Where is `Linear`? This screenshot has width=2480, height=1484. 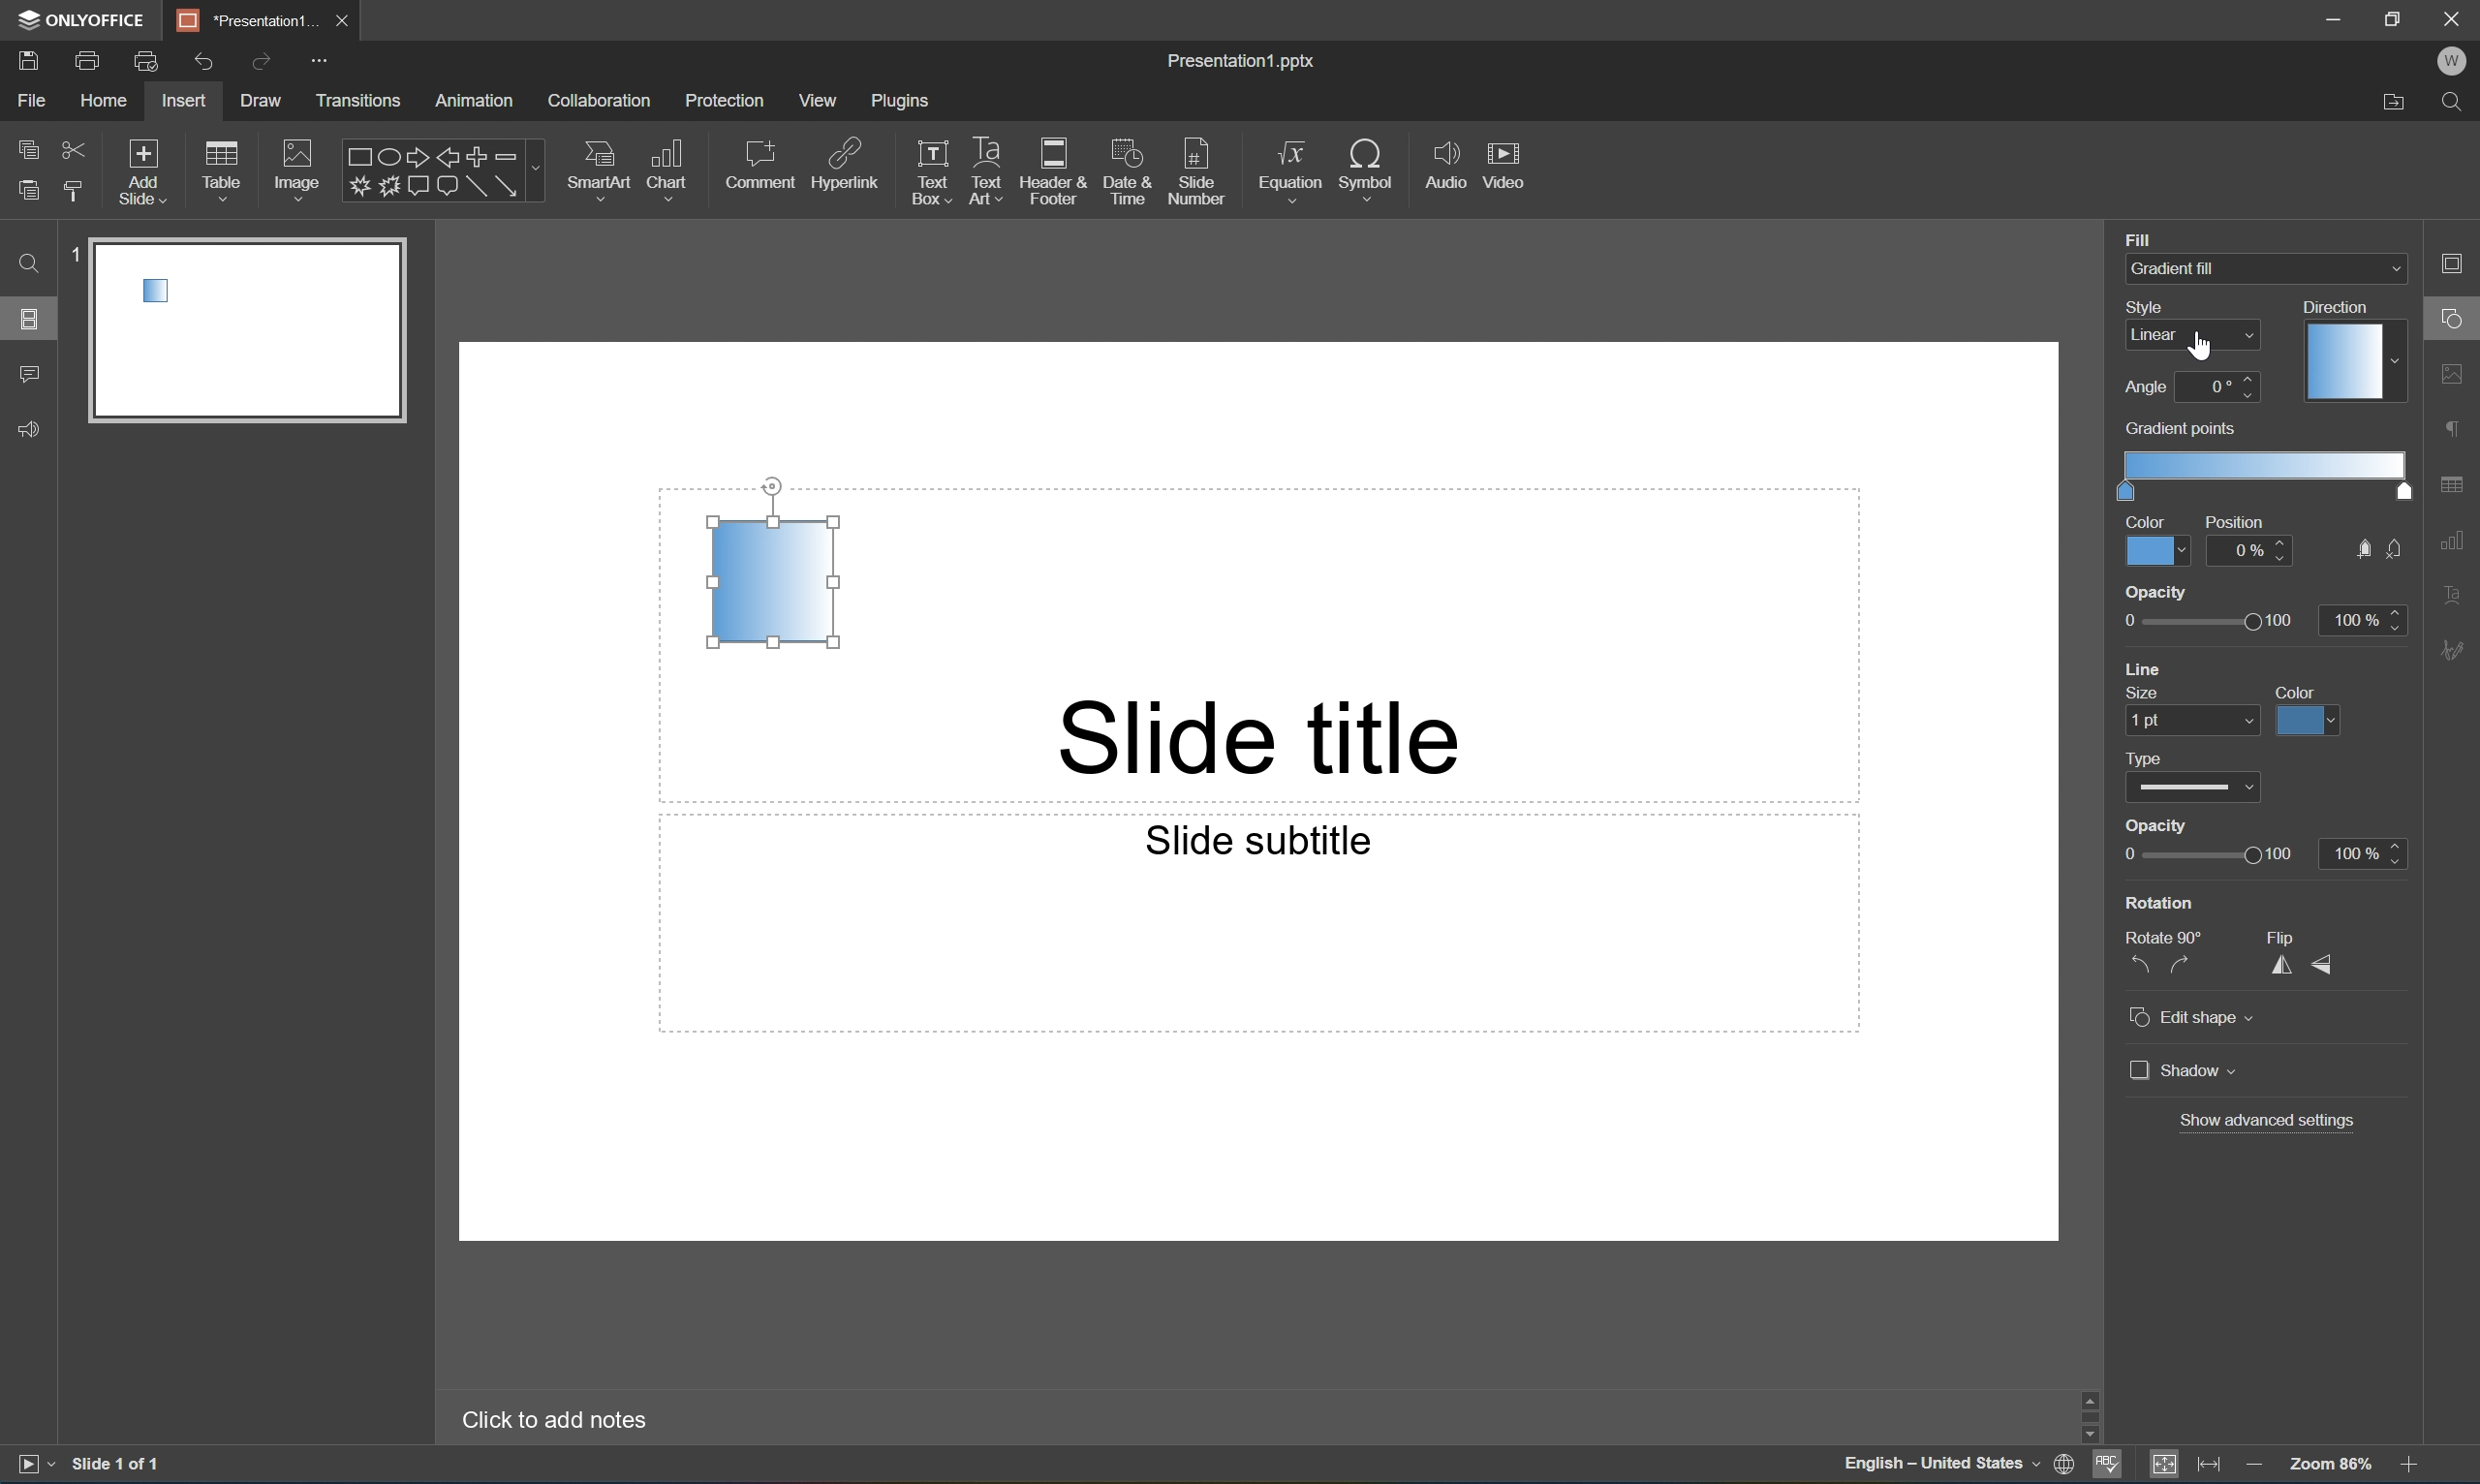
Linear is located at coordinates (772, 582).